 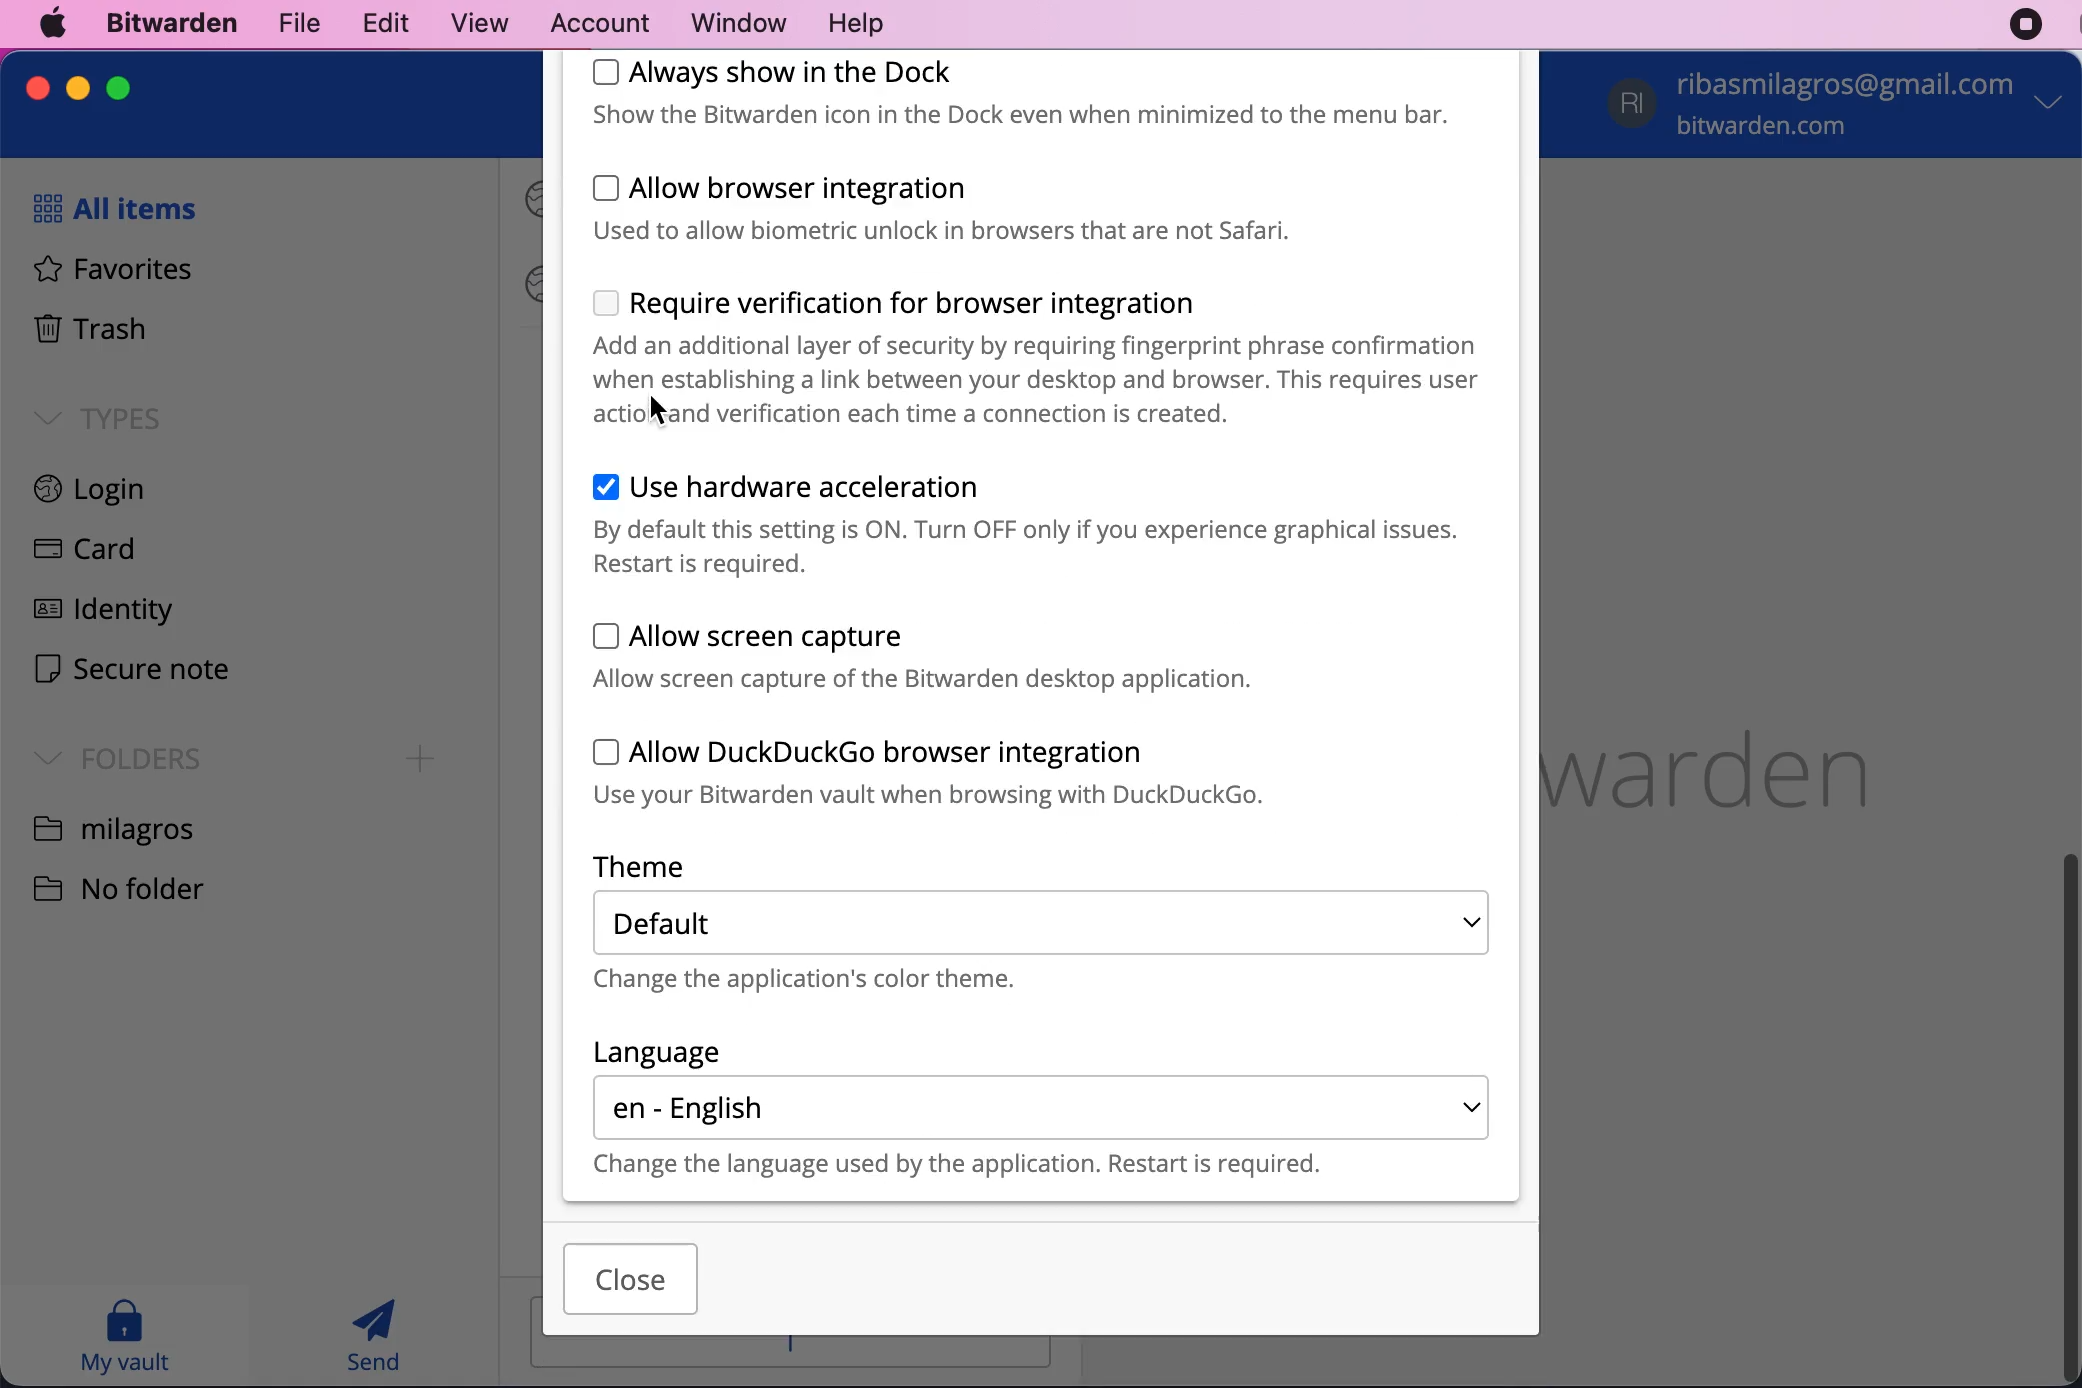 What do you see at coordinates (631, 1279) in the screenshot?
I see `close` at bounding box center [631, 1279].